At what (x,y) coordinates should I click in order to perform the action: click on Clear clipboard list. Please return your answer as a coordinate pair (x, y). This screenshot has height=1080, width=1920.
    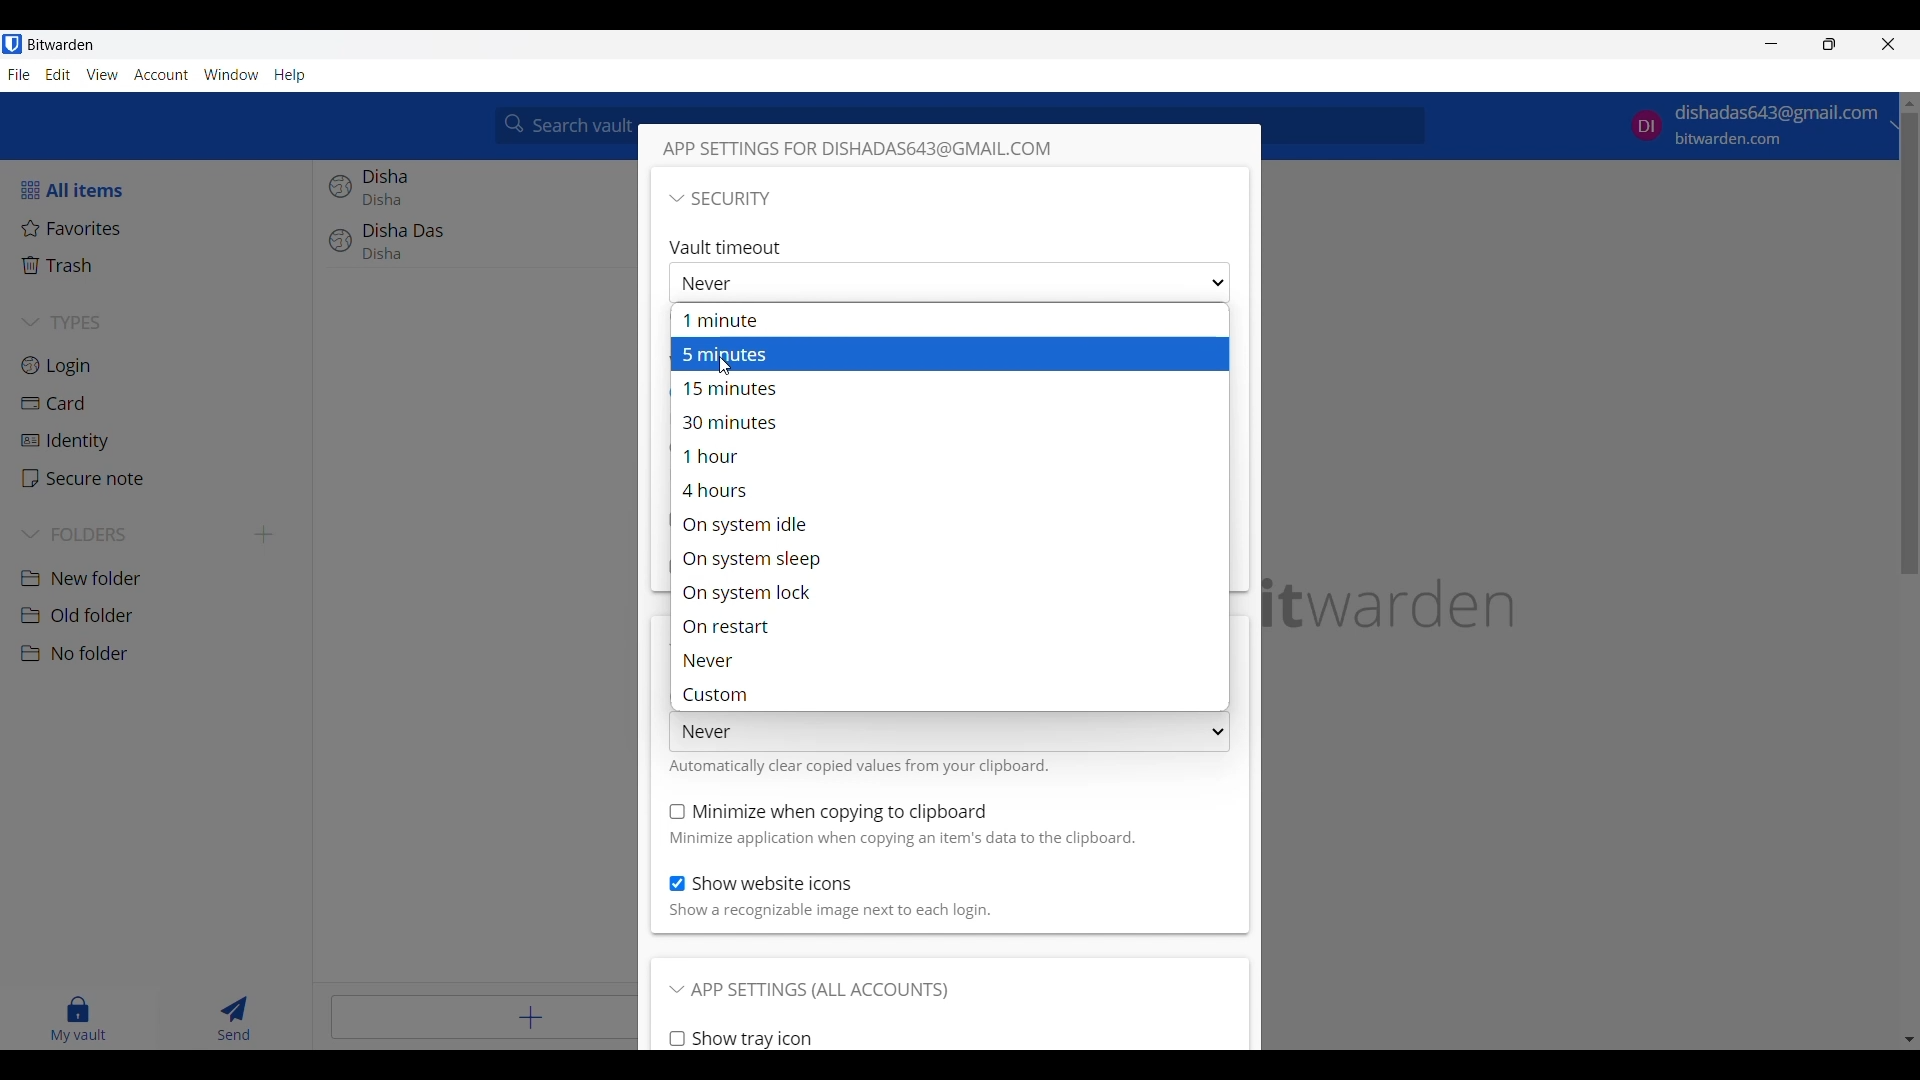
    Looking at the image, I should click on (949, 732).